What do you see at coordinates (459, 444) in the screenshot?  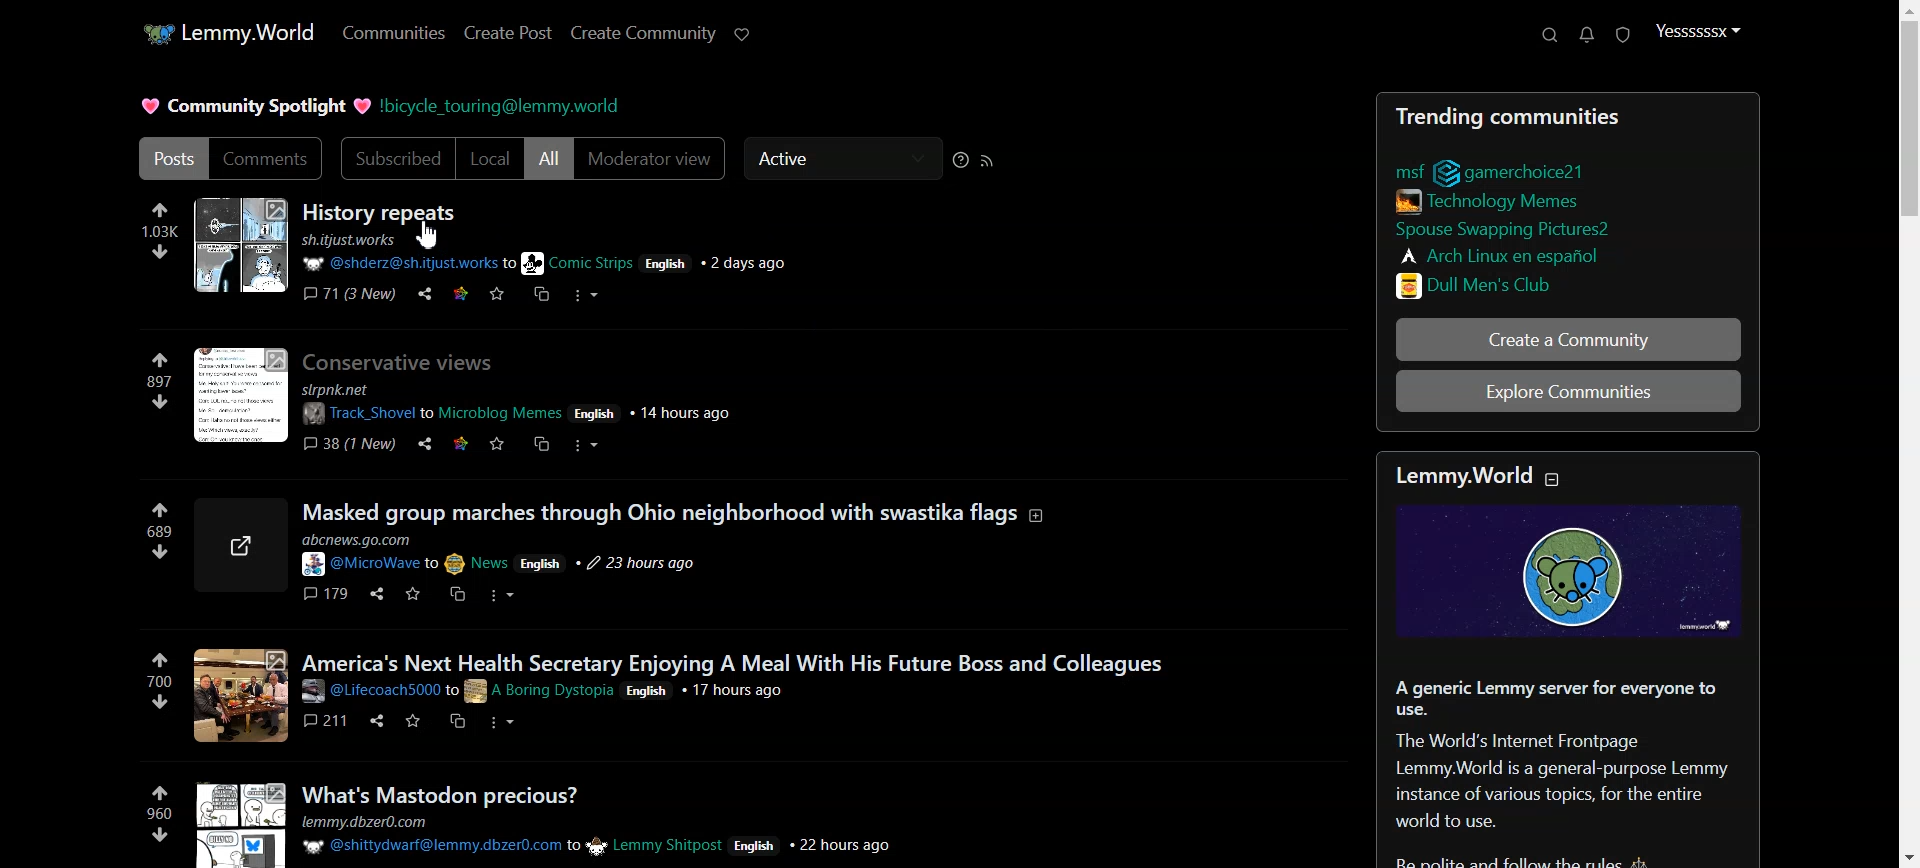 I see `Link` at bounding box center [459, 444].